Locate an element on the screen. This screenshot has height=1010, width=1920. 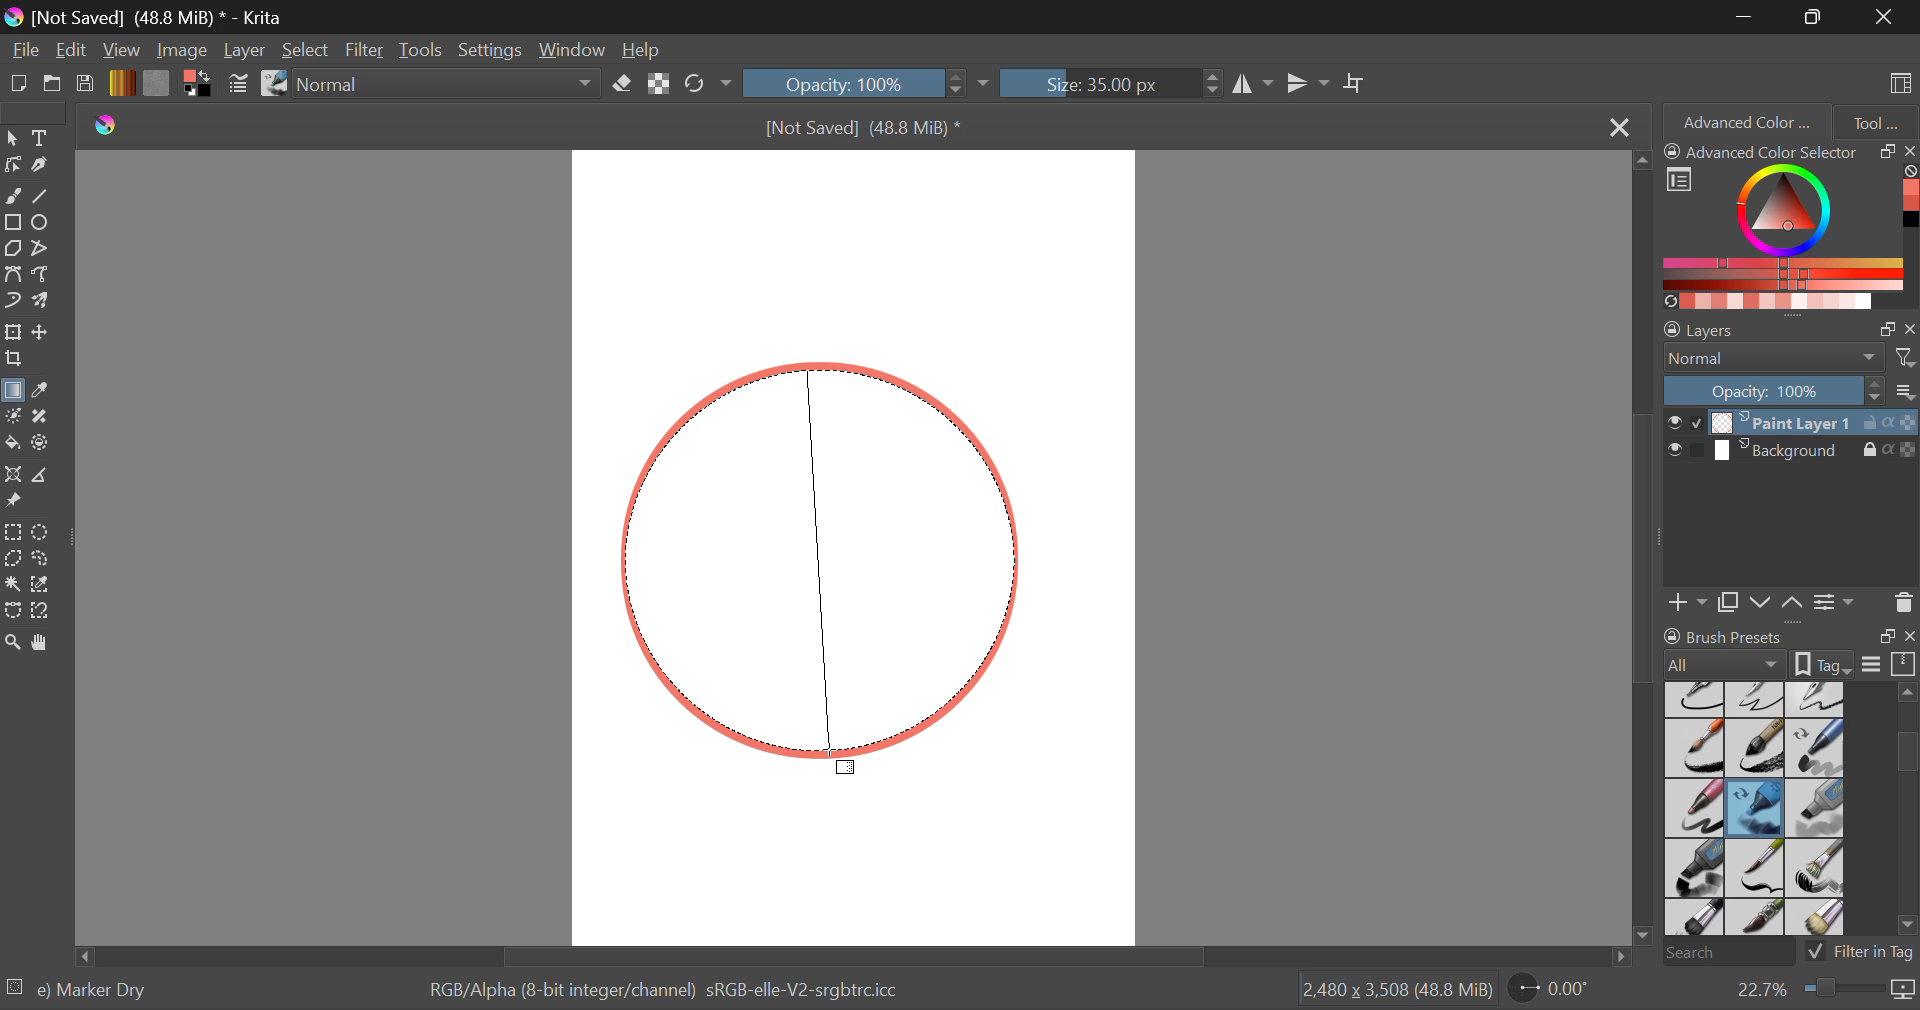
Sheet Rotation is located at coordinates (1560, 989).